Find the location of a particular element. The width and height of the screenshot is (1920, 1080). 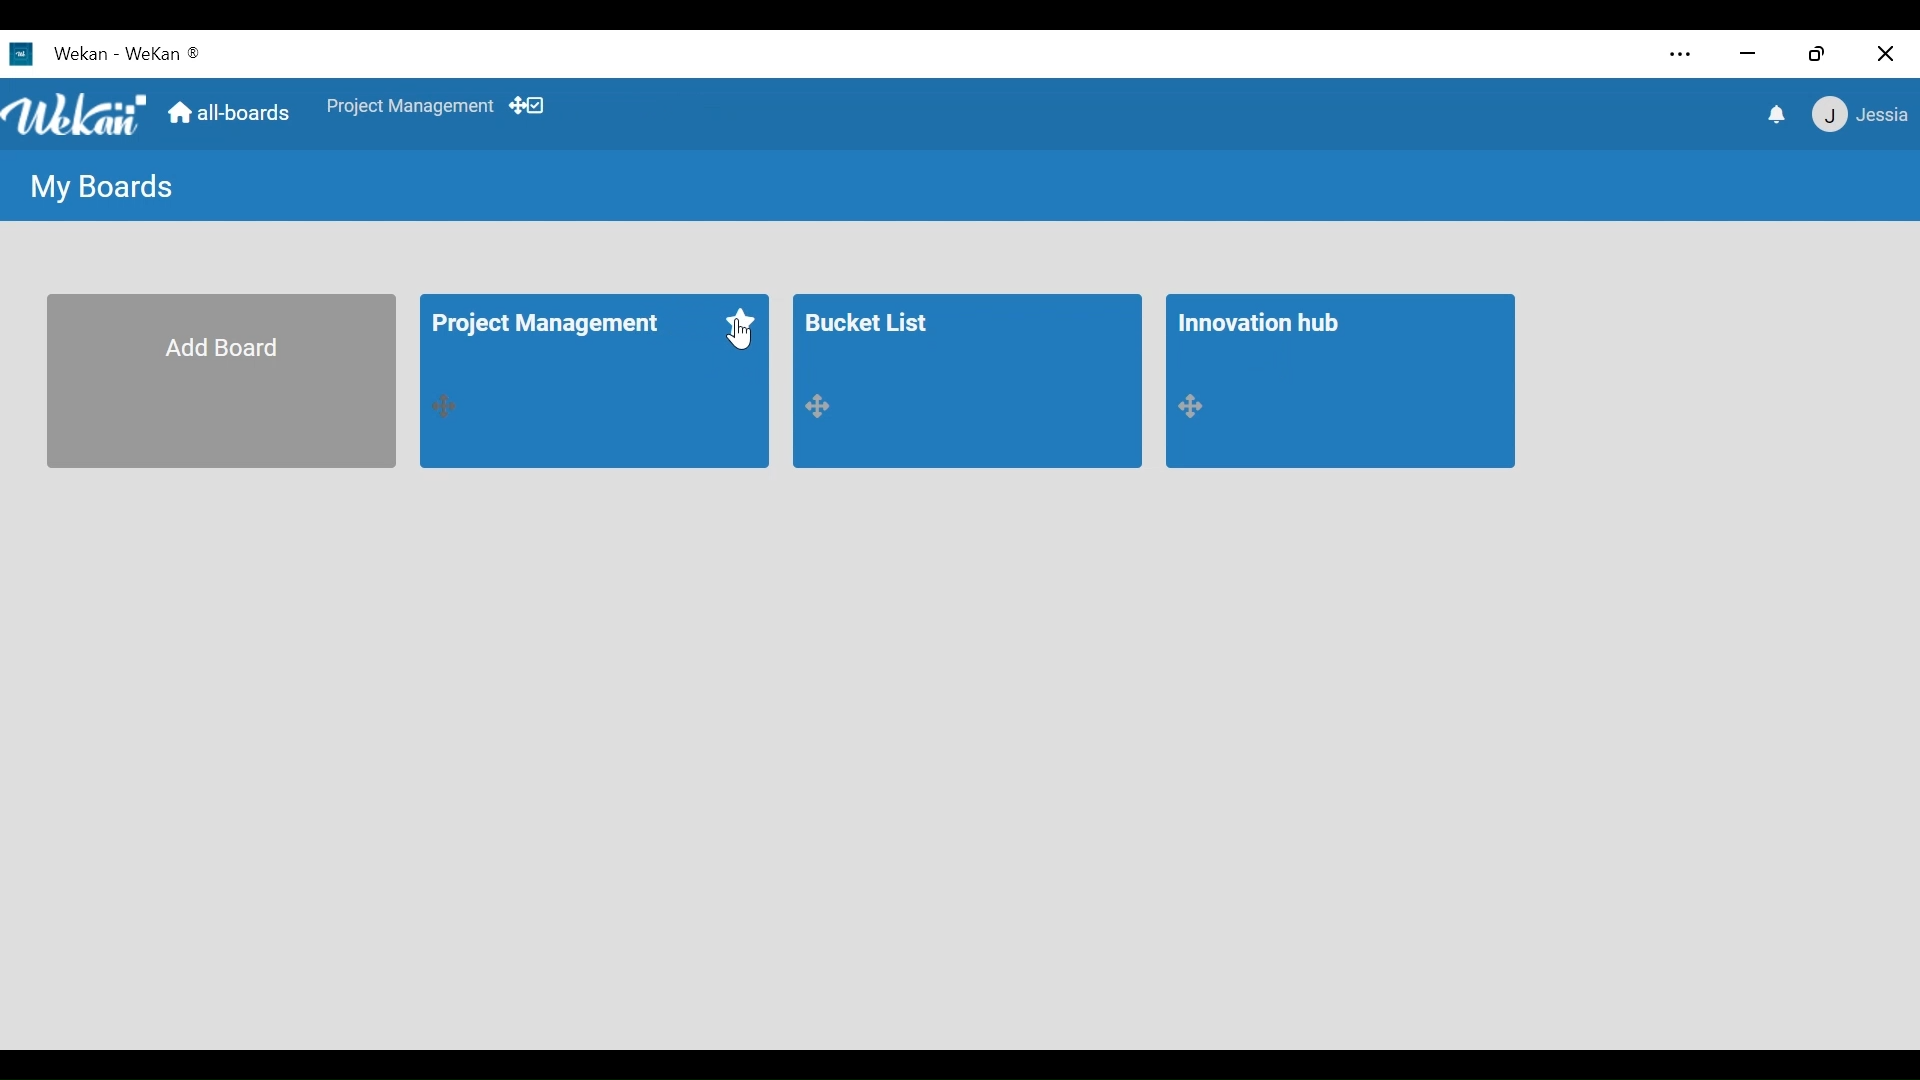

Show desktop drag handles is located at coordinates (532, 106).